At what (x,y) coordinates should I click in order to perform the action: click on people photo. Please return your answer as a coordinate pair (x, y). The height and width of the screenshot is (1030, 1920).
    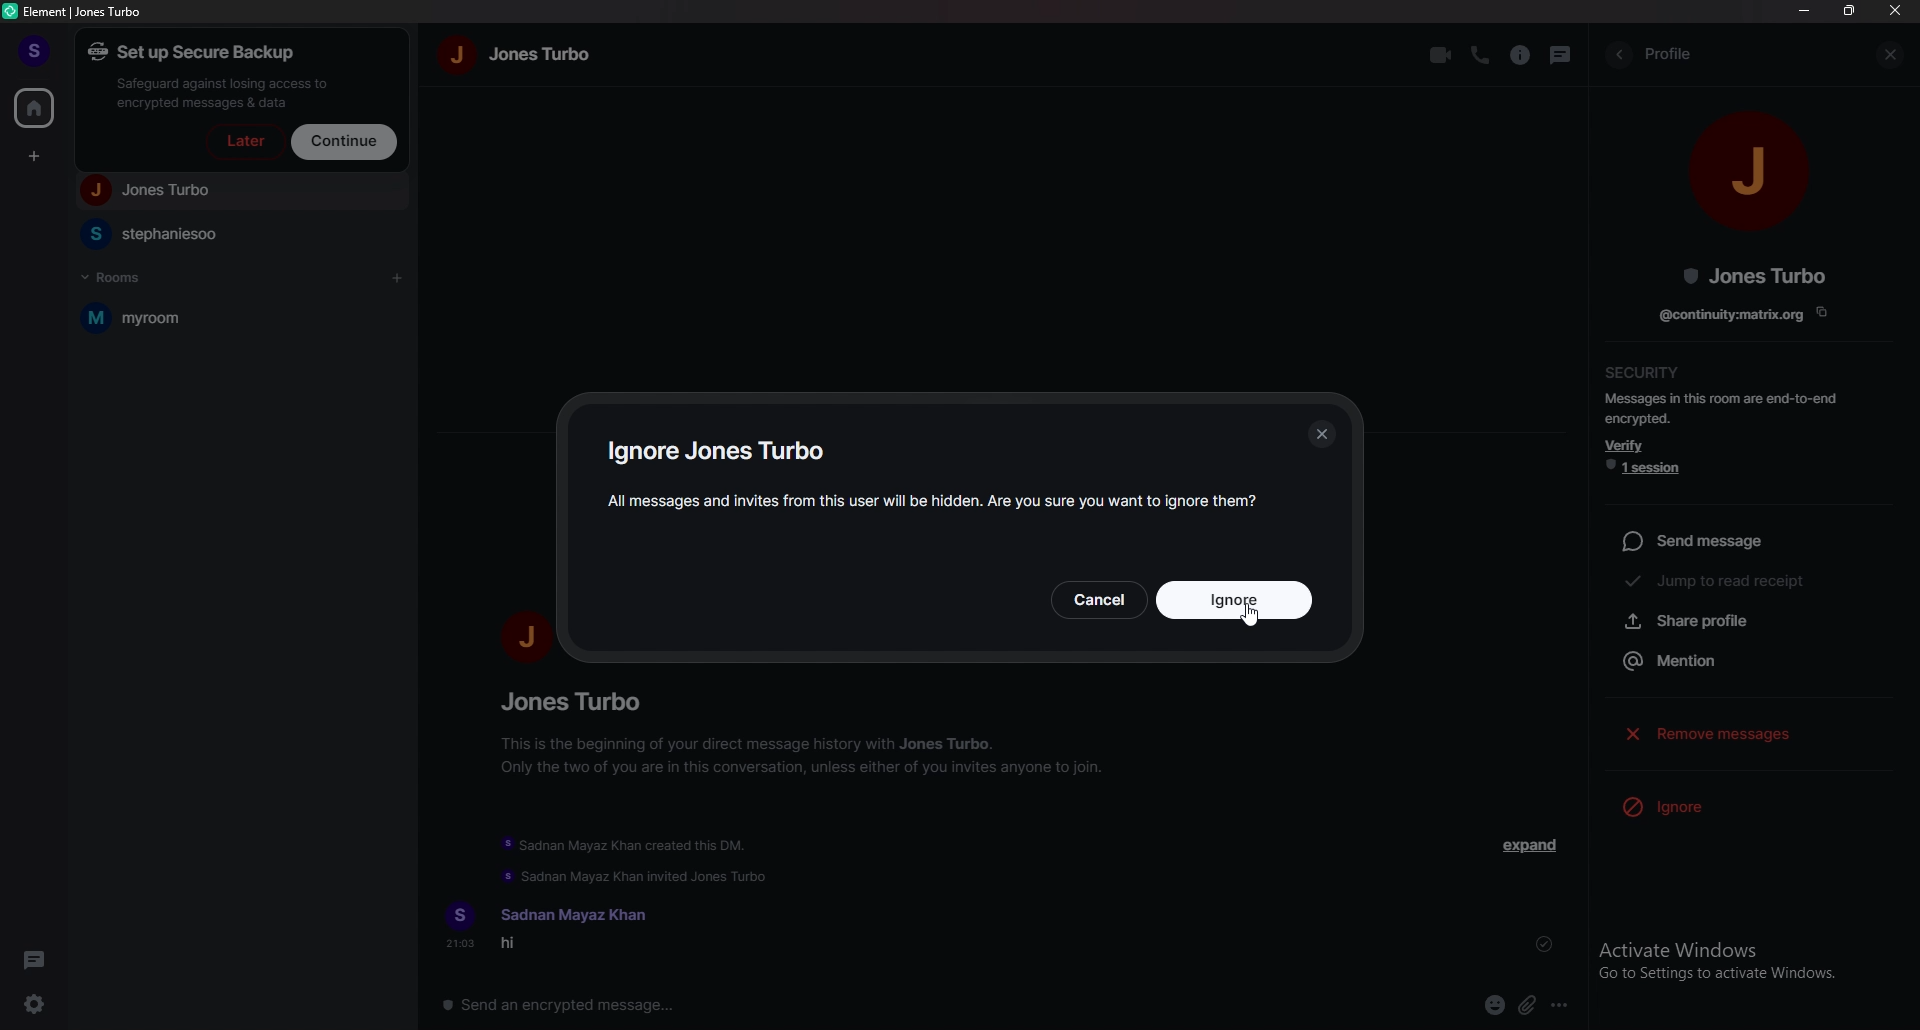
    Looking at the image, I should click on (523, 636).